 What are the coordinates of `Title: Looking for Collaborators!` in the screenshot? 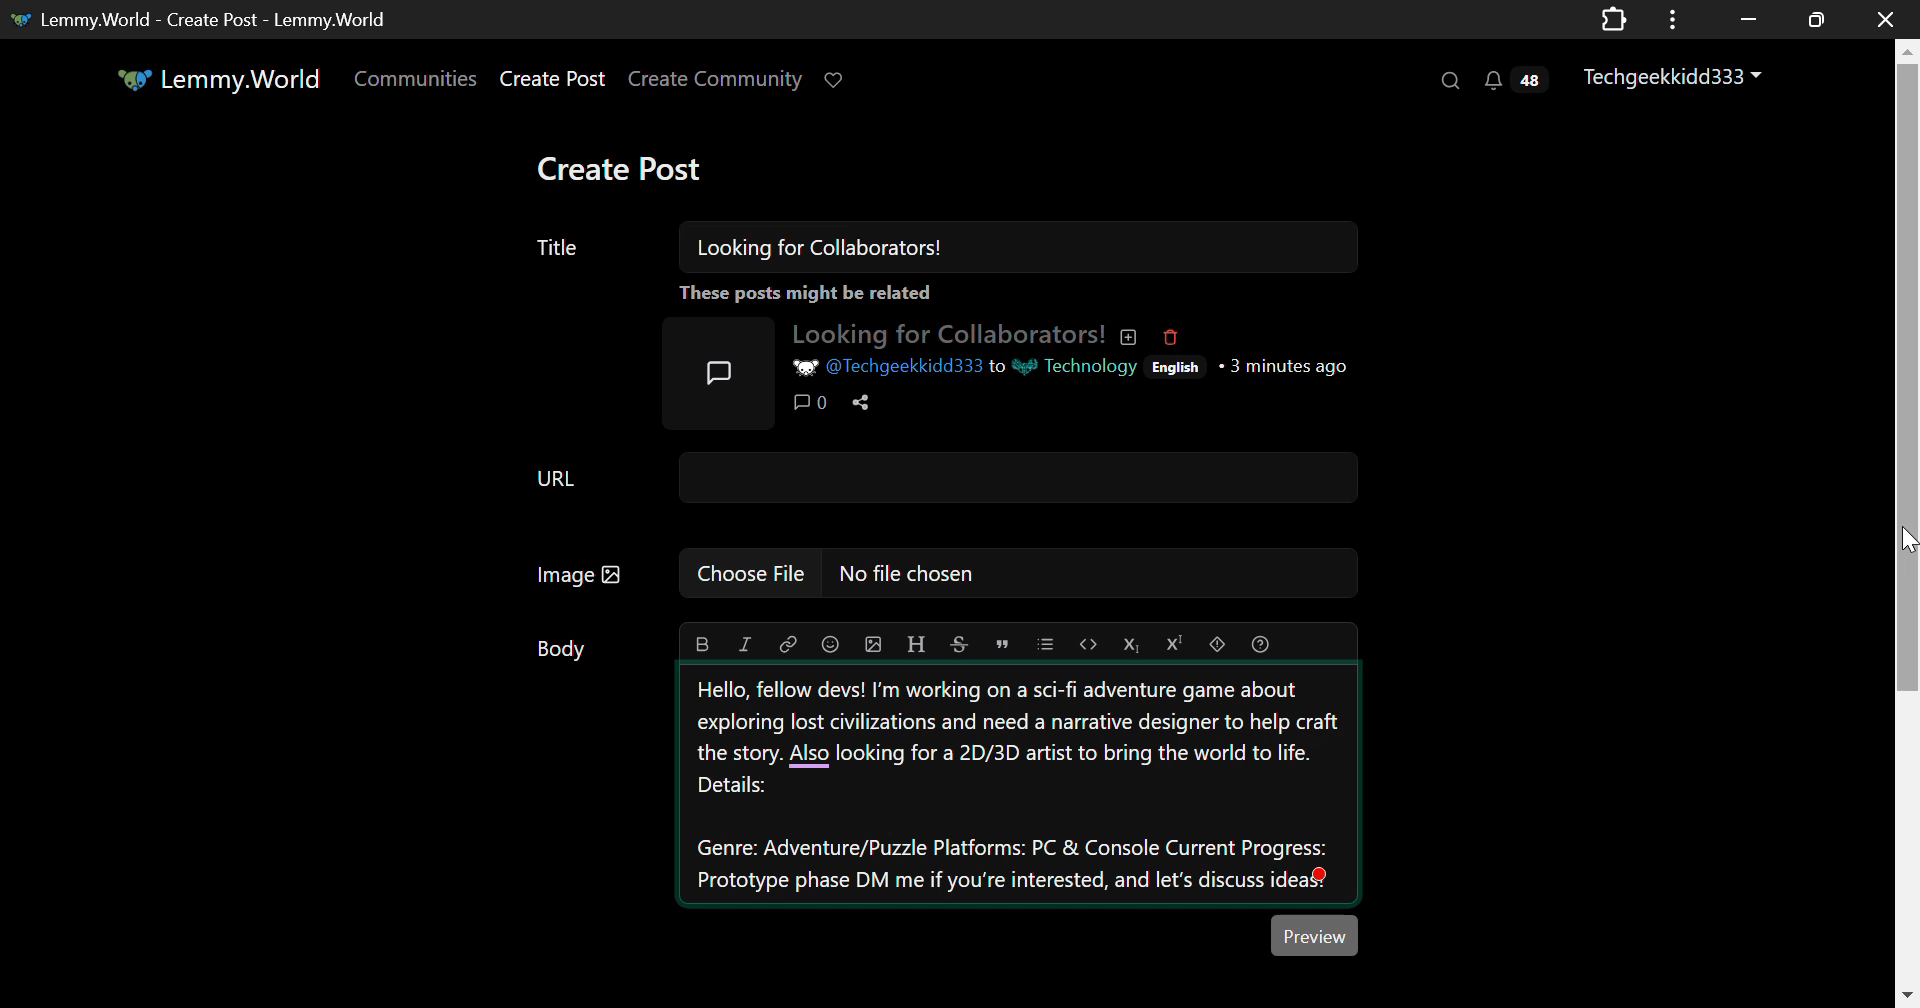 It's located at (947, 247).